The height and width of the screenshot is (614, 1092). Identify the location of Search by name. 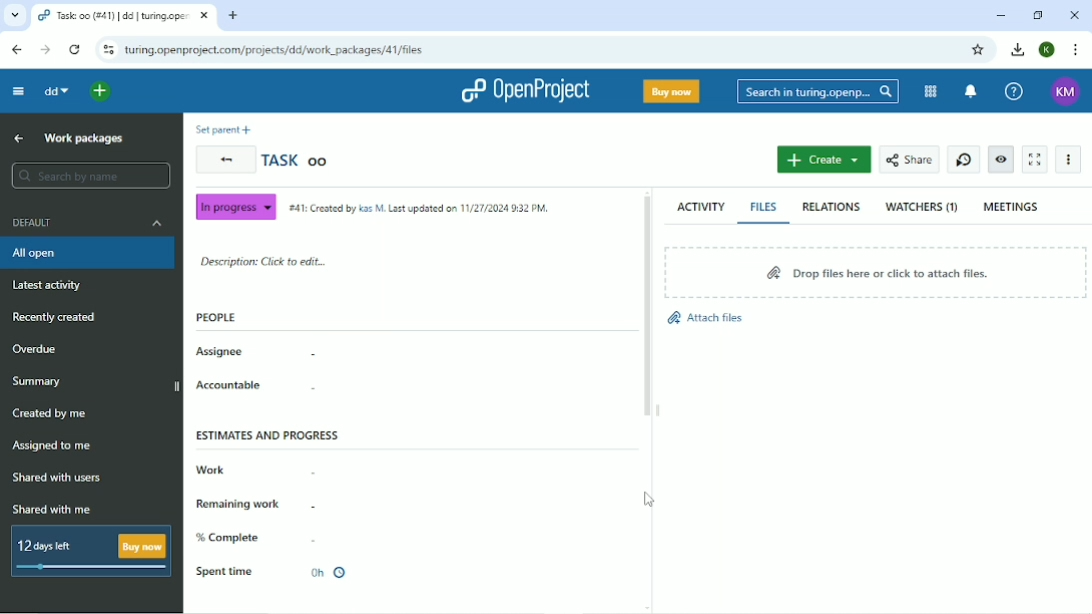
(91, 176).